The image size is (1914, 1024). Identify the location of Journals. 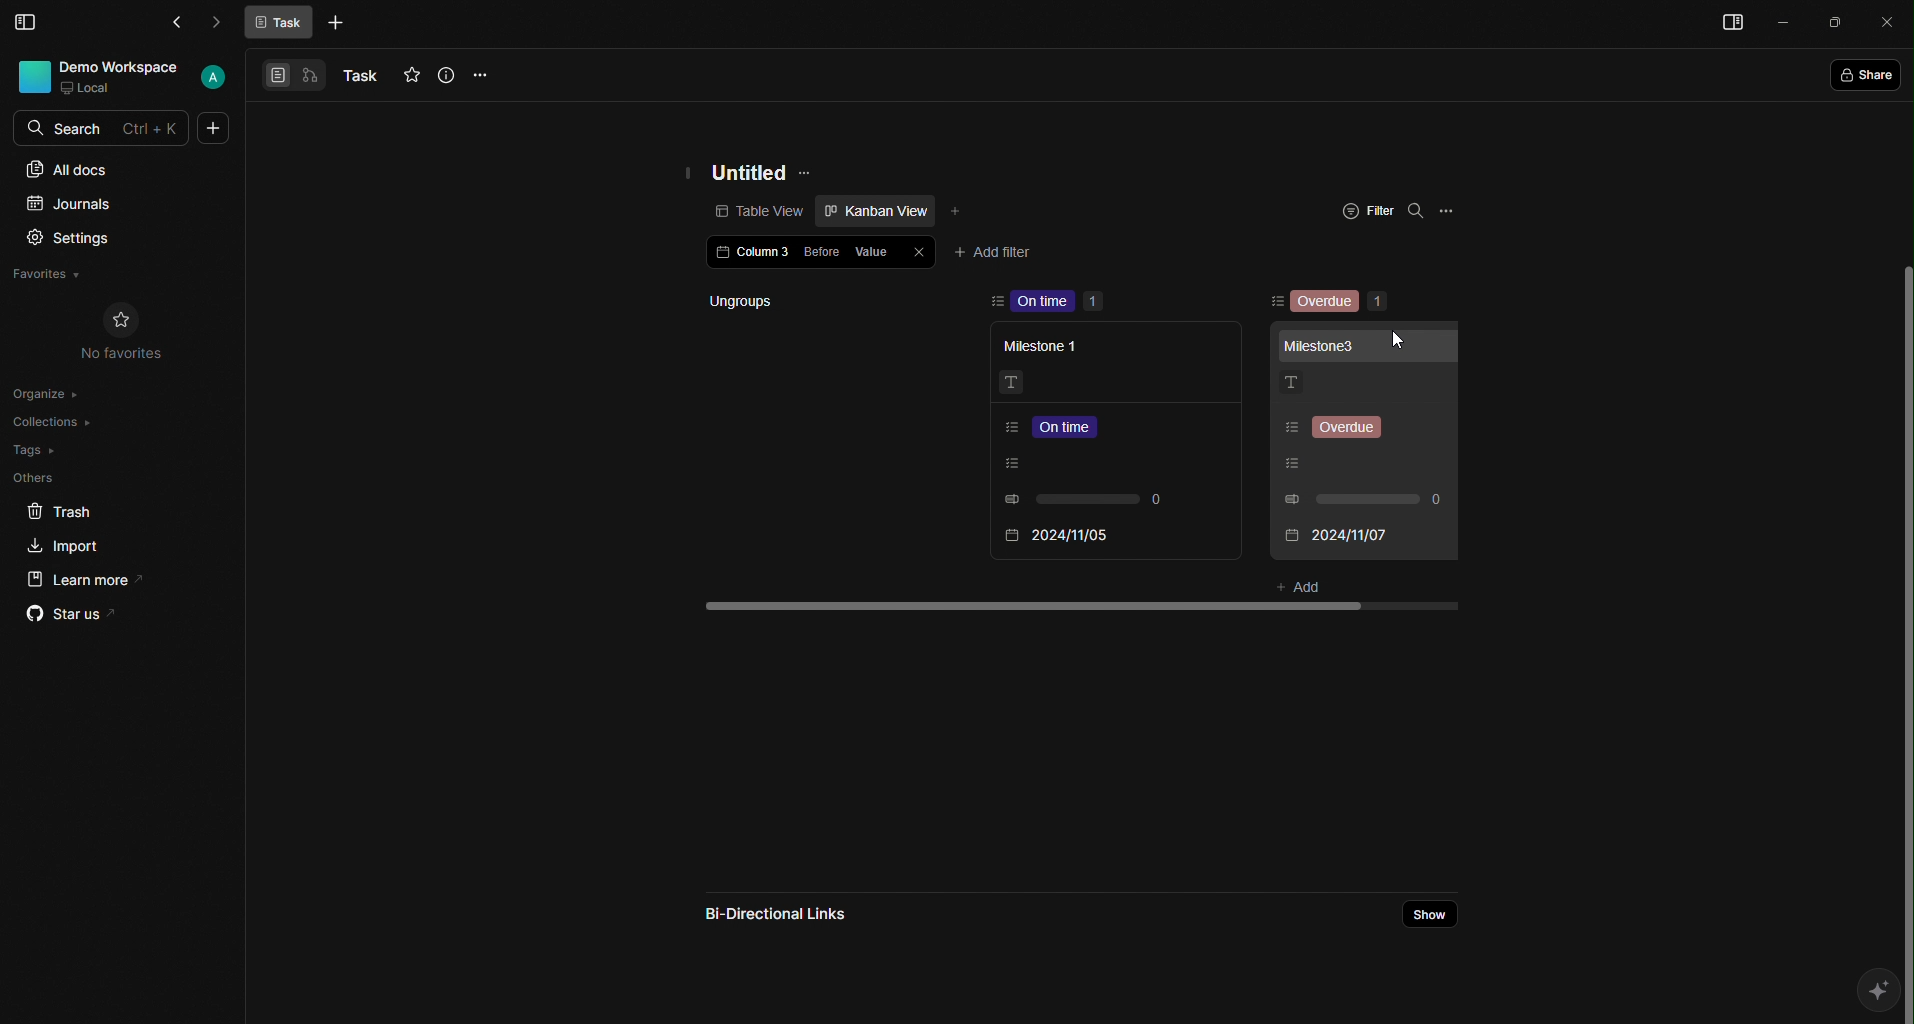
(70, 202).